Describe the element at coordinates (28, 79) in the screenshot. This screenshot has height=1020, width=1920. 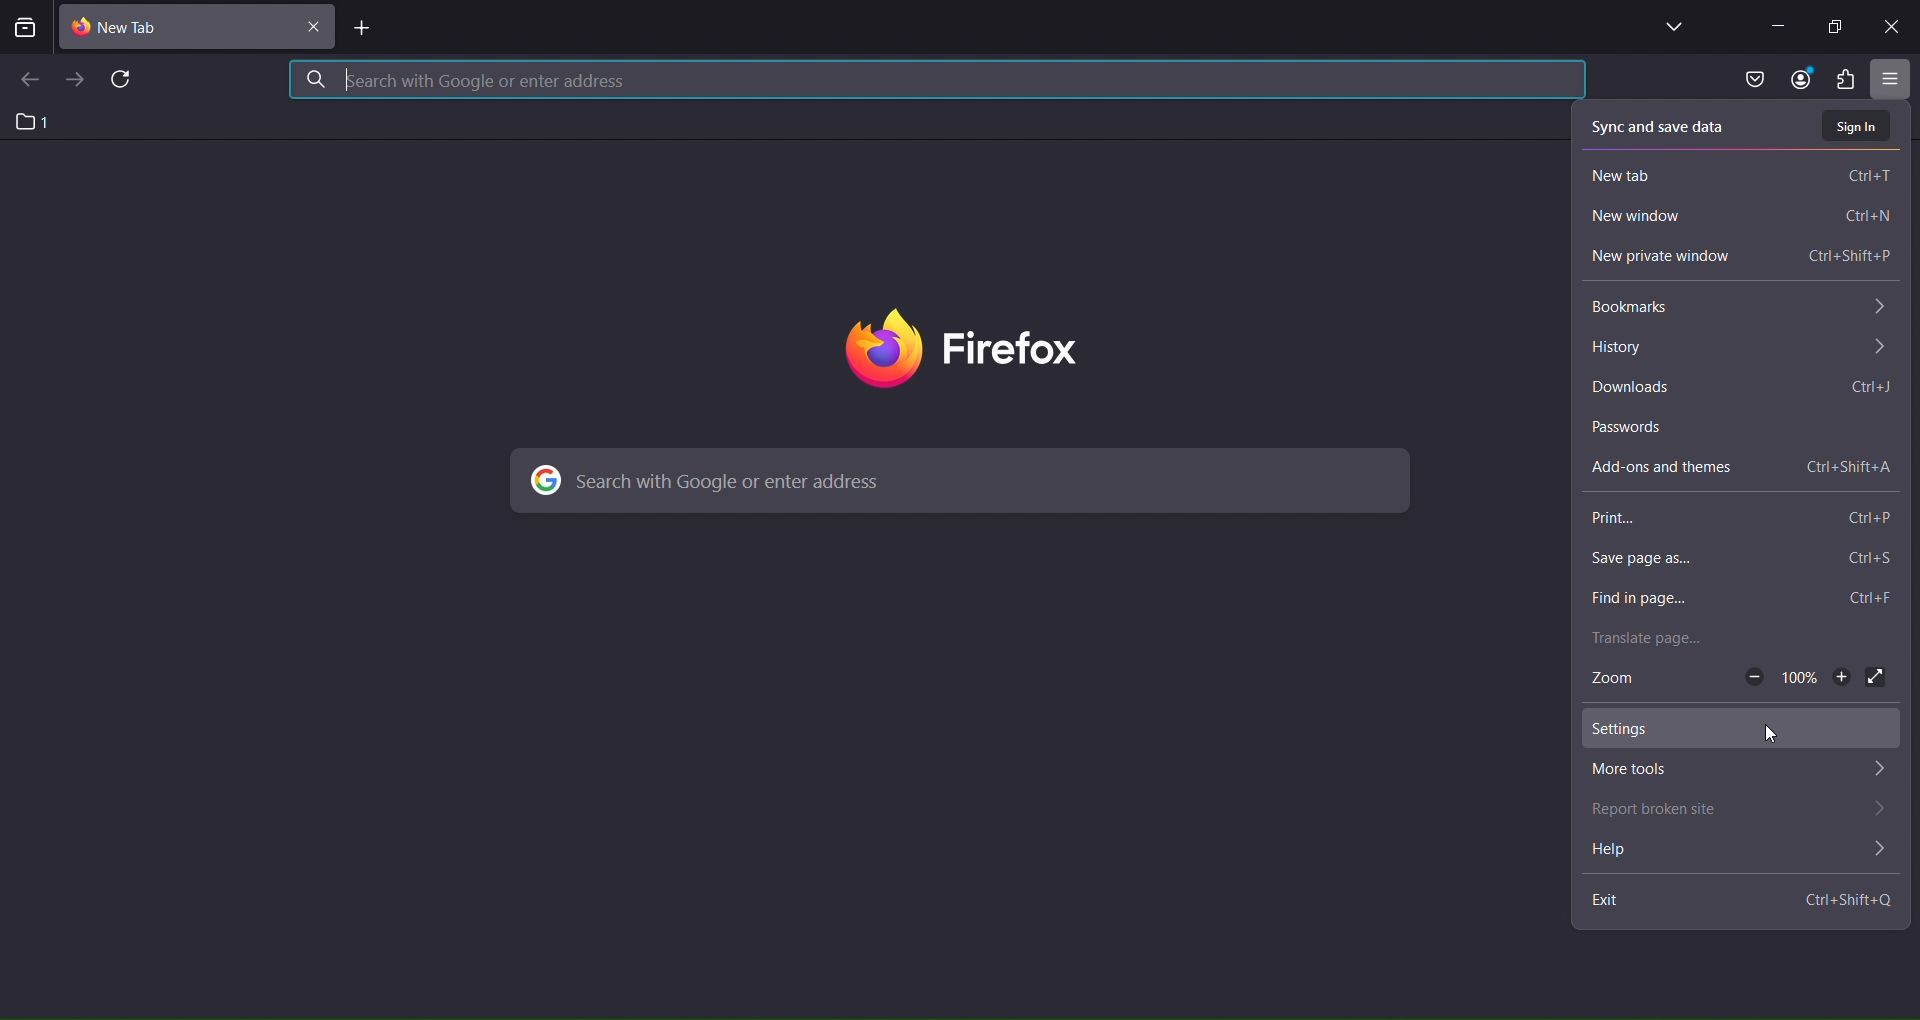
I see `go back one page` at that location.